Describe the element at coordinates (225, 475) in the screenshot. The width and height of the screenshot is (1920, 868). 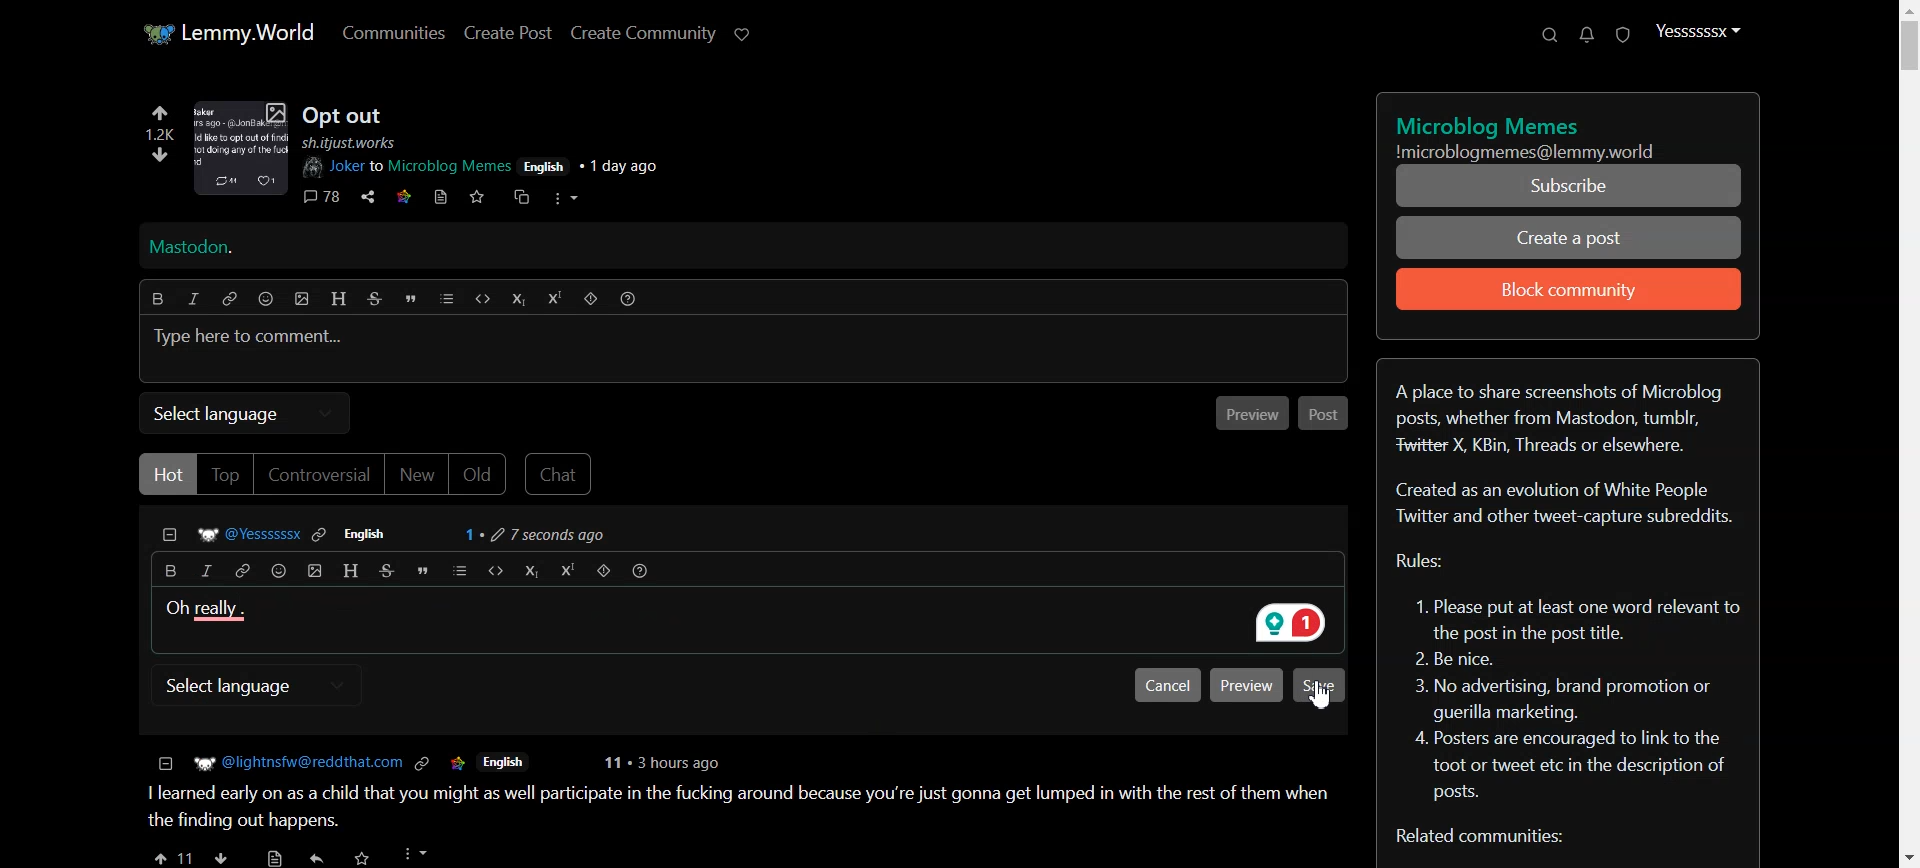
I see `Top` at that location.